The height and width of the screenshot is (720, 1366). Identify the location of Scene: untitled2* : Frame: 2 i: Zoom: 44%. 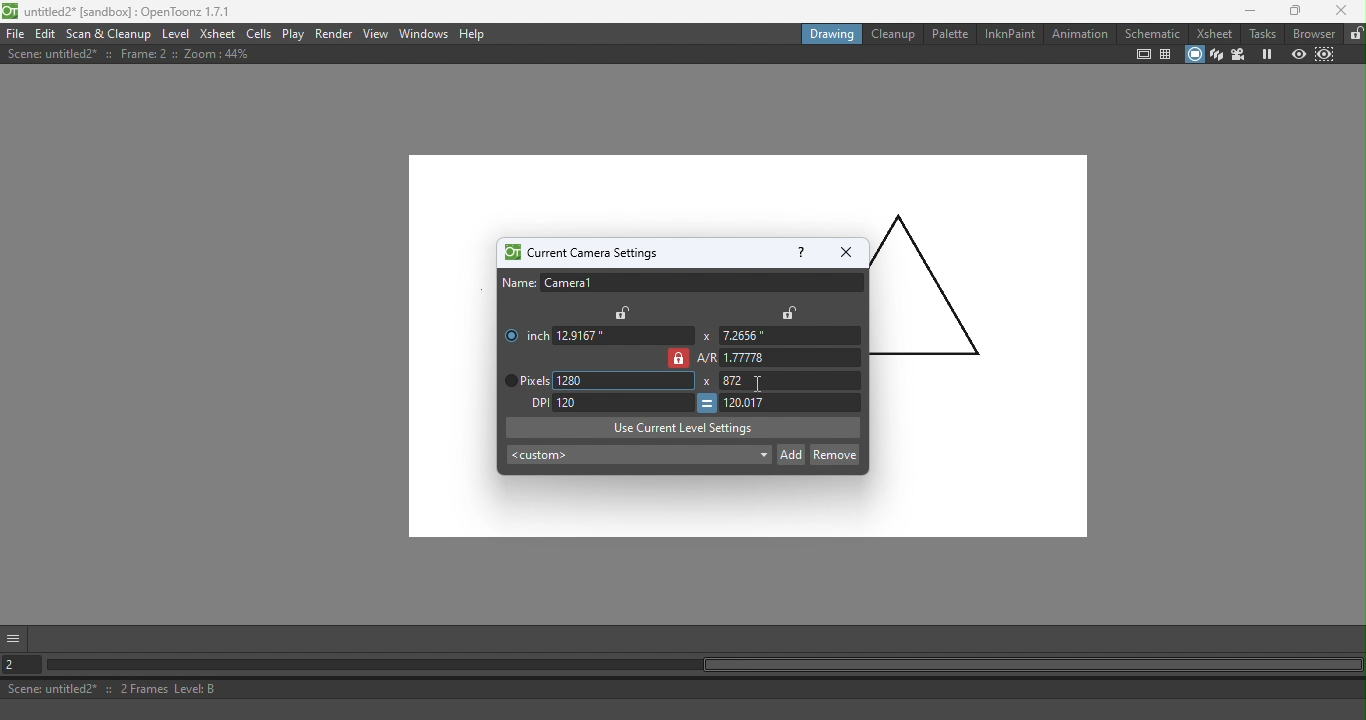
(129, 54).